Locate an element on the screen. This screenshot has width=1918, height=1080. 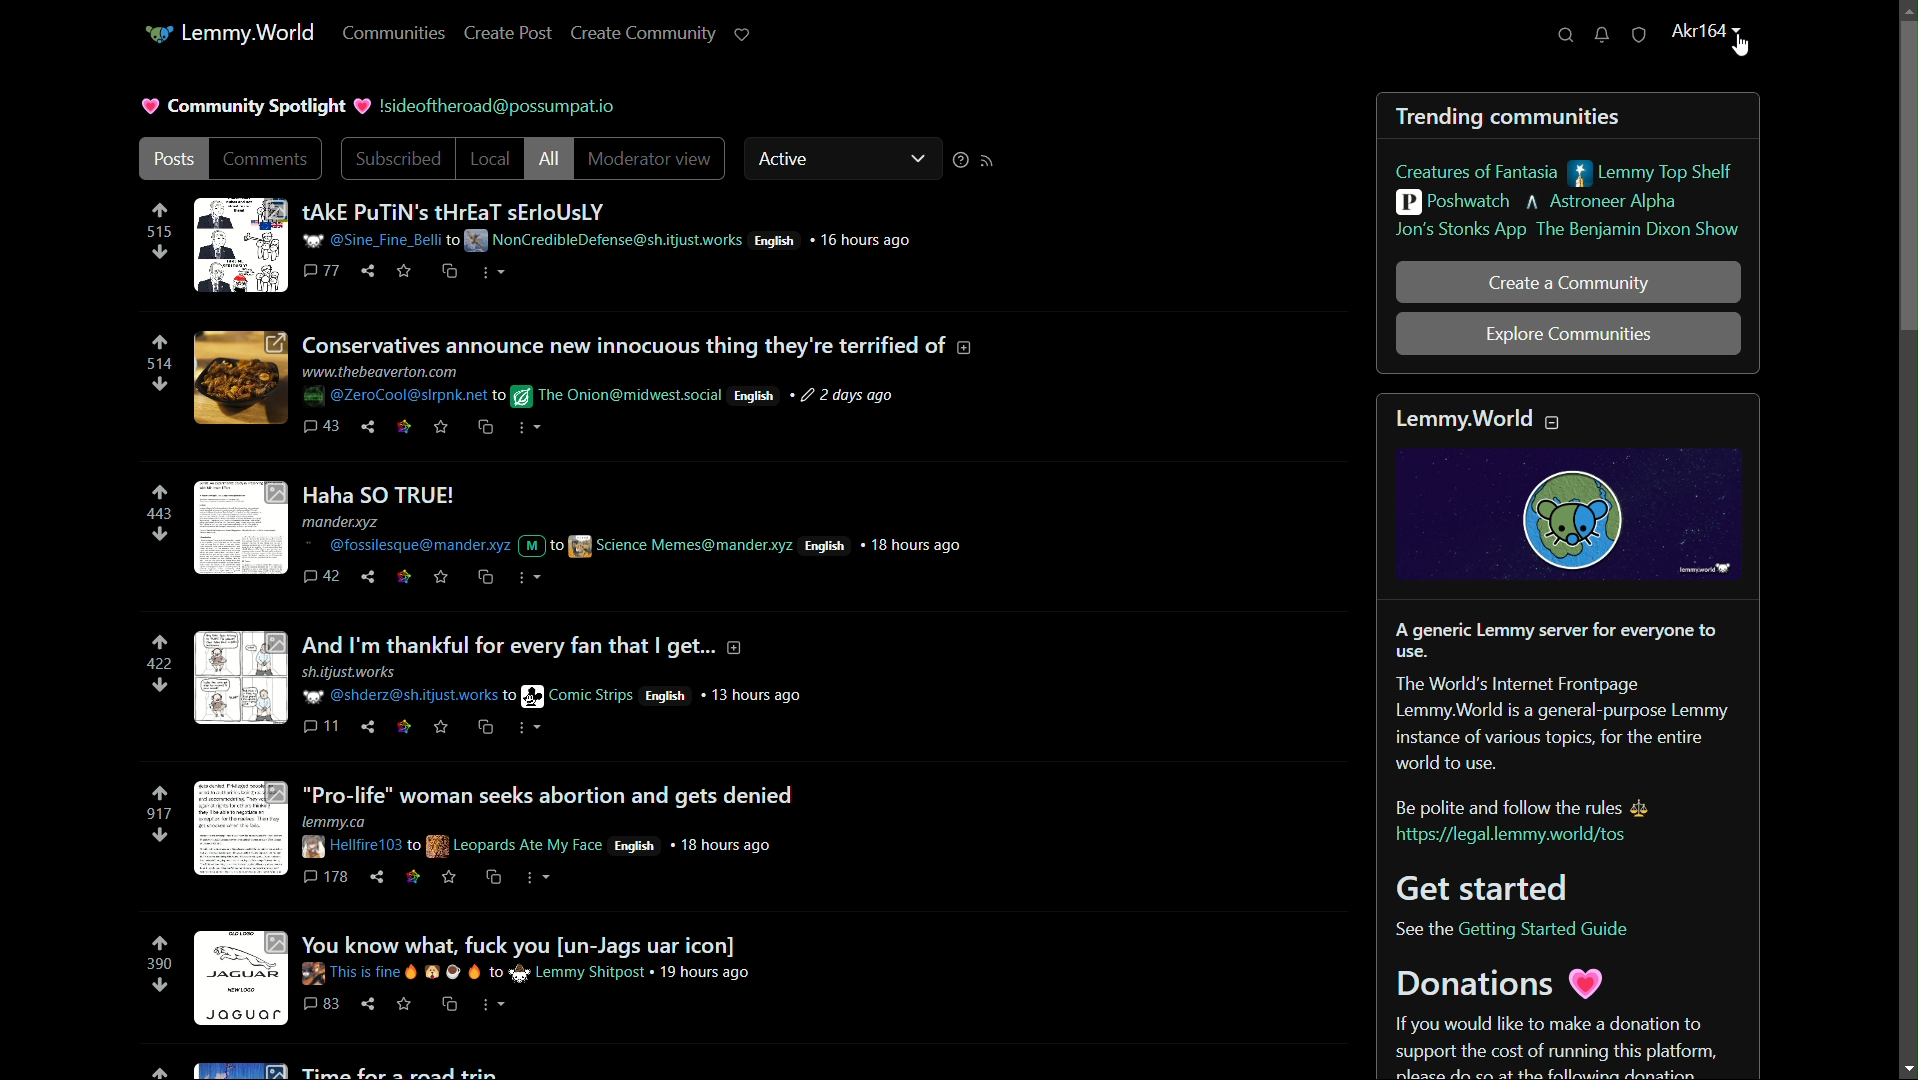
communities is located at coordinates (394, 35).